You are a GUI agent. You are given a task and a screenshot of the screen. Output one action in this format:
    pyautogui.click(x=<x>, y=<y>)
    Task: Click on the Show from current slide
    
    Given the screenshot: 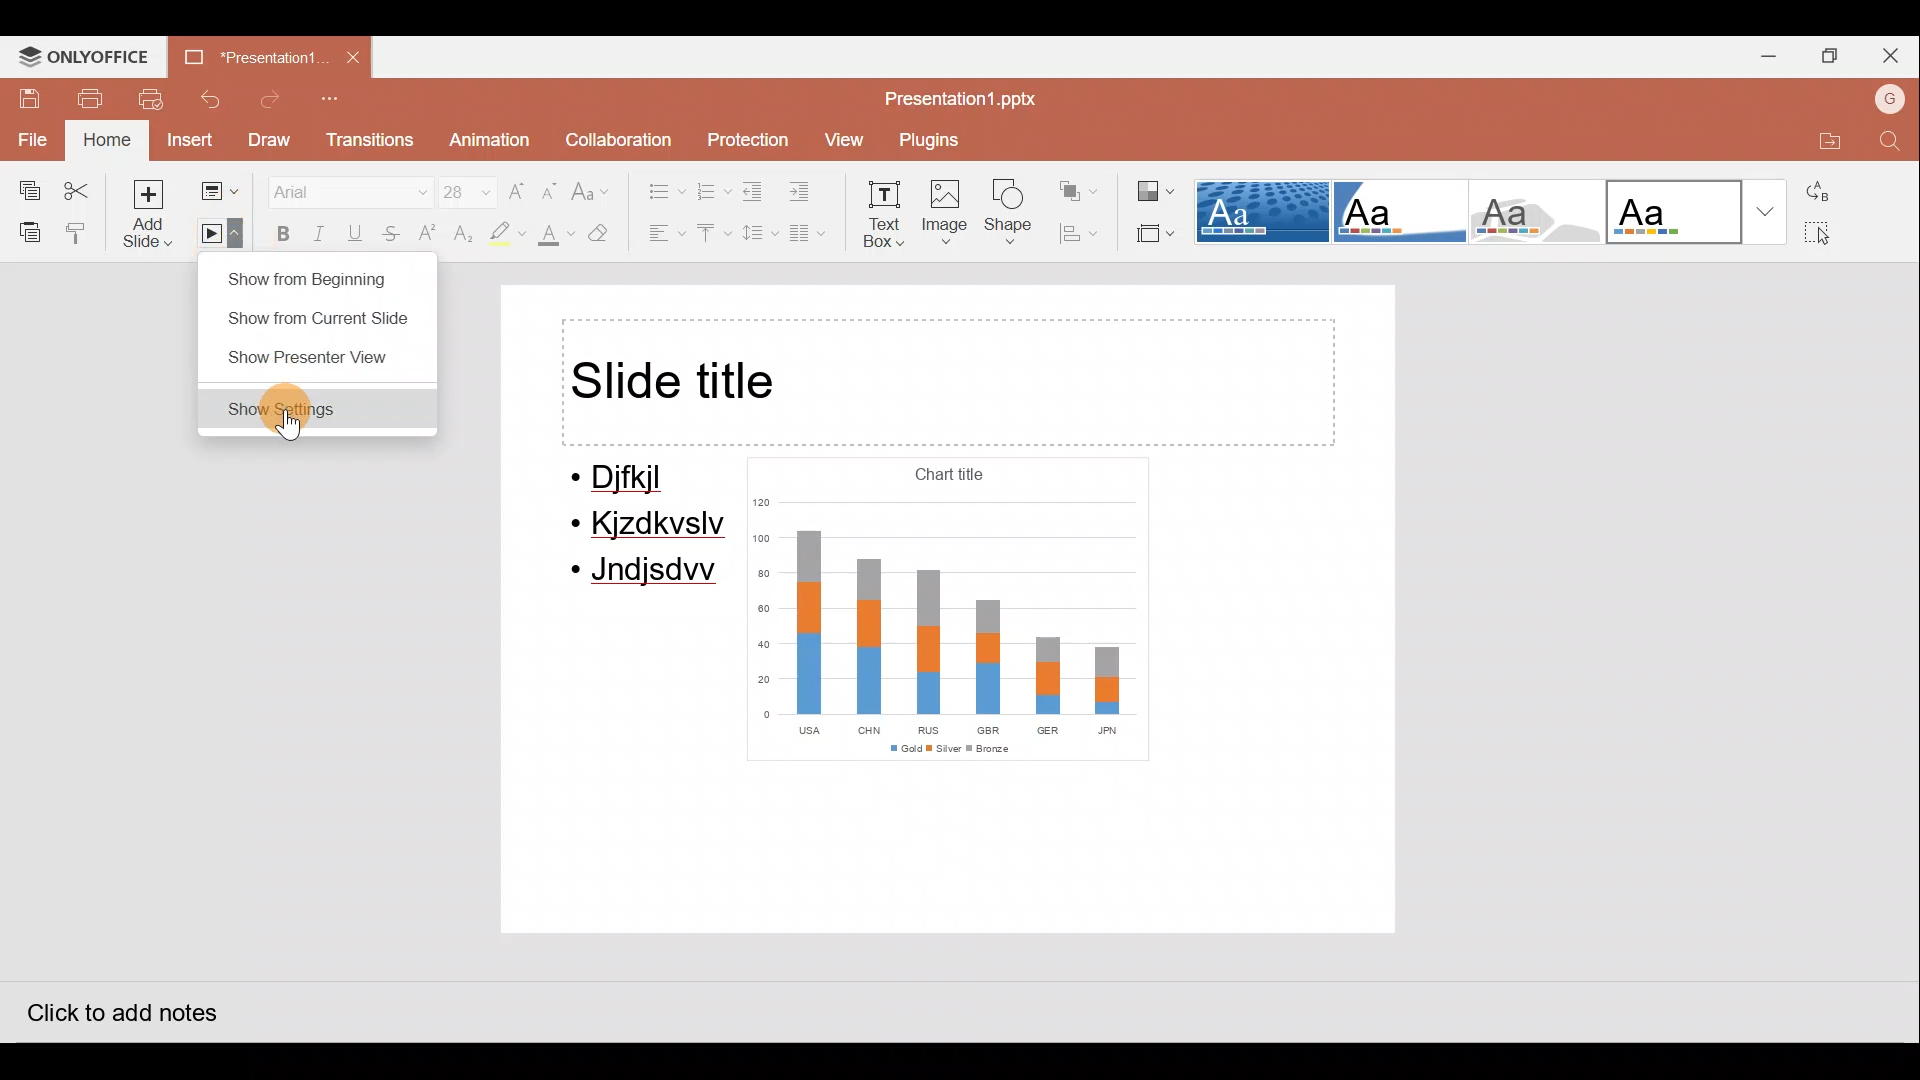 What is the action you would take?
    pyautogui.click(x=314, y=316)
    